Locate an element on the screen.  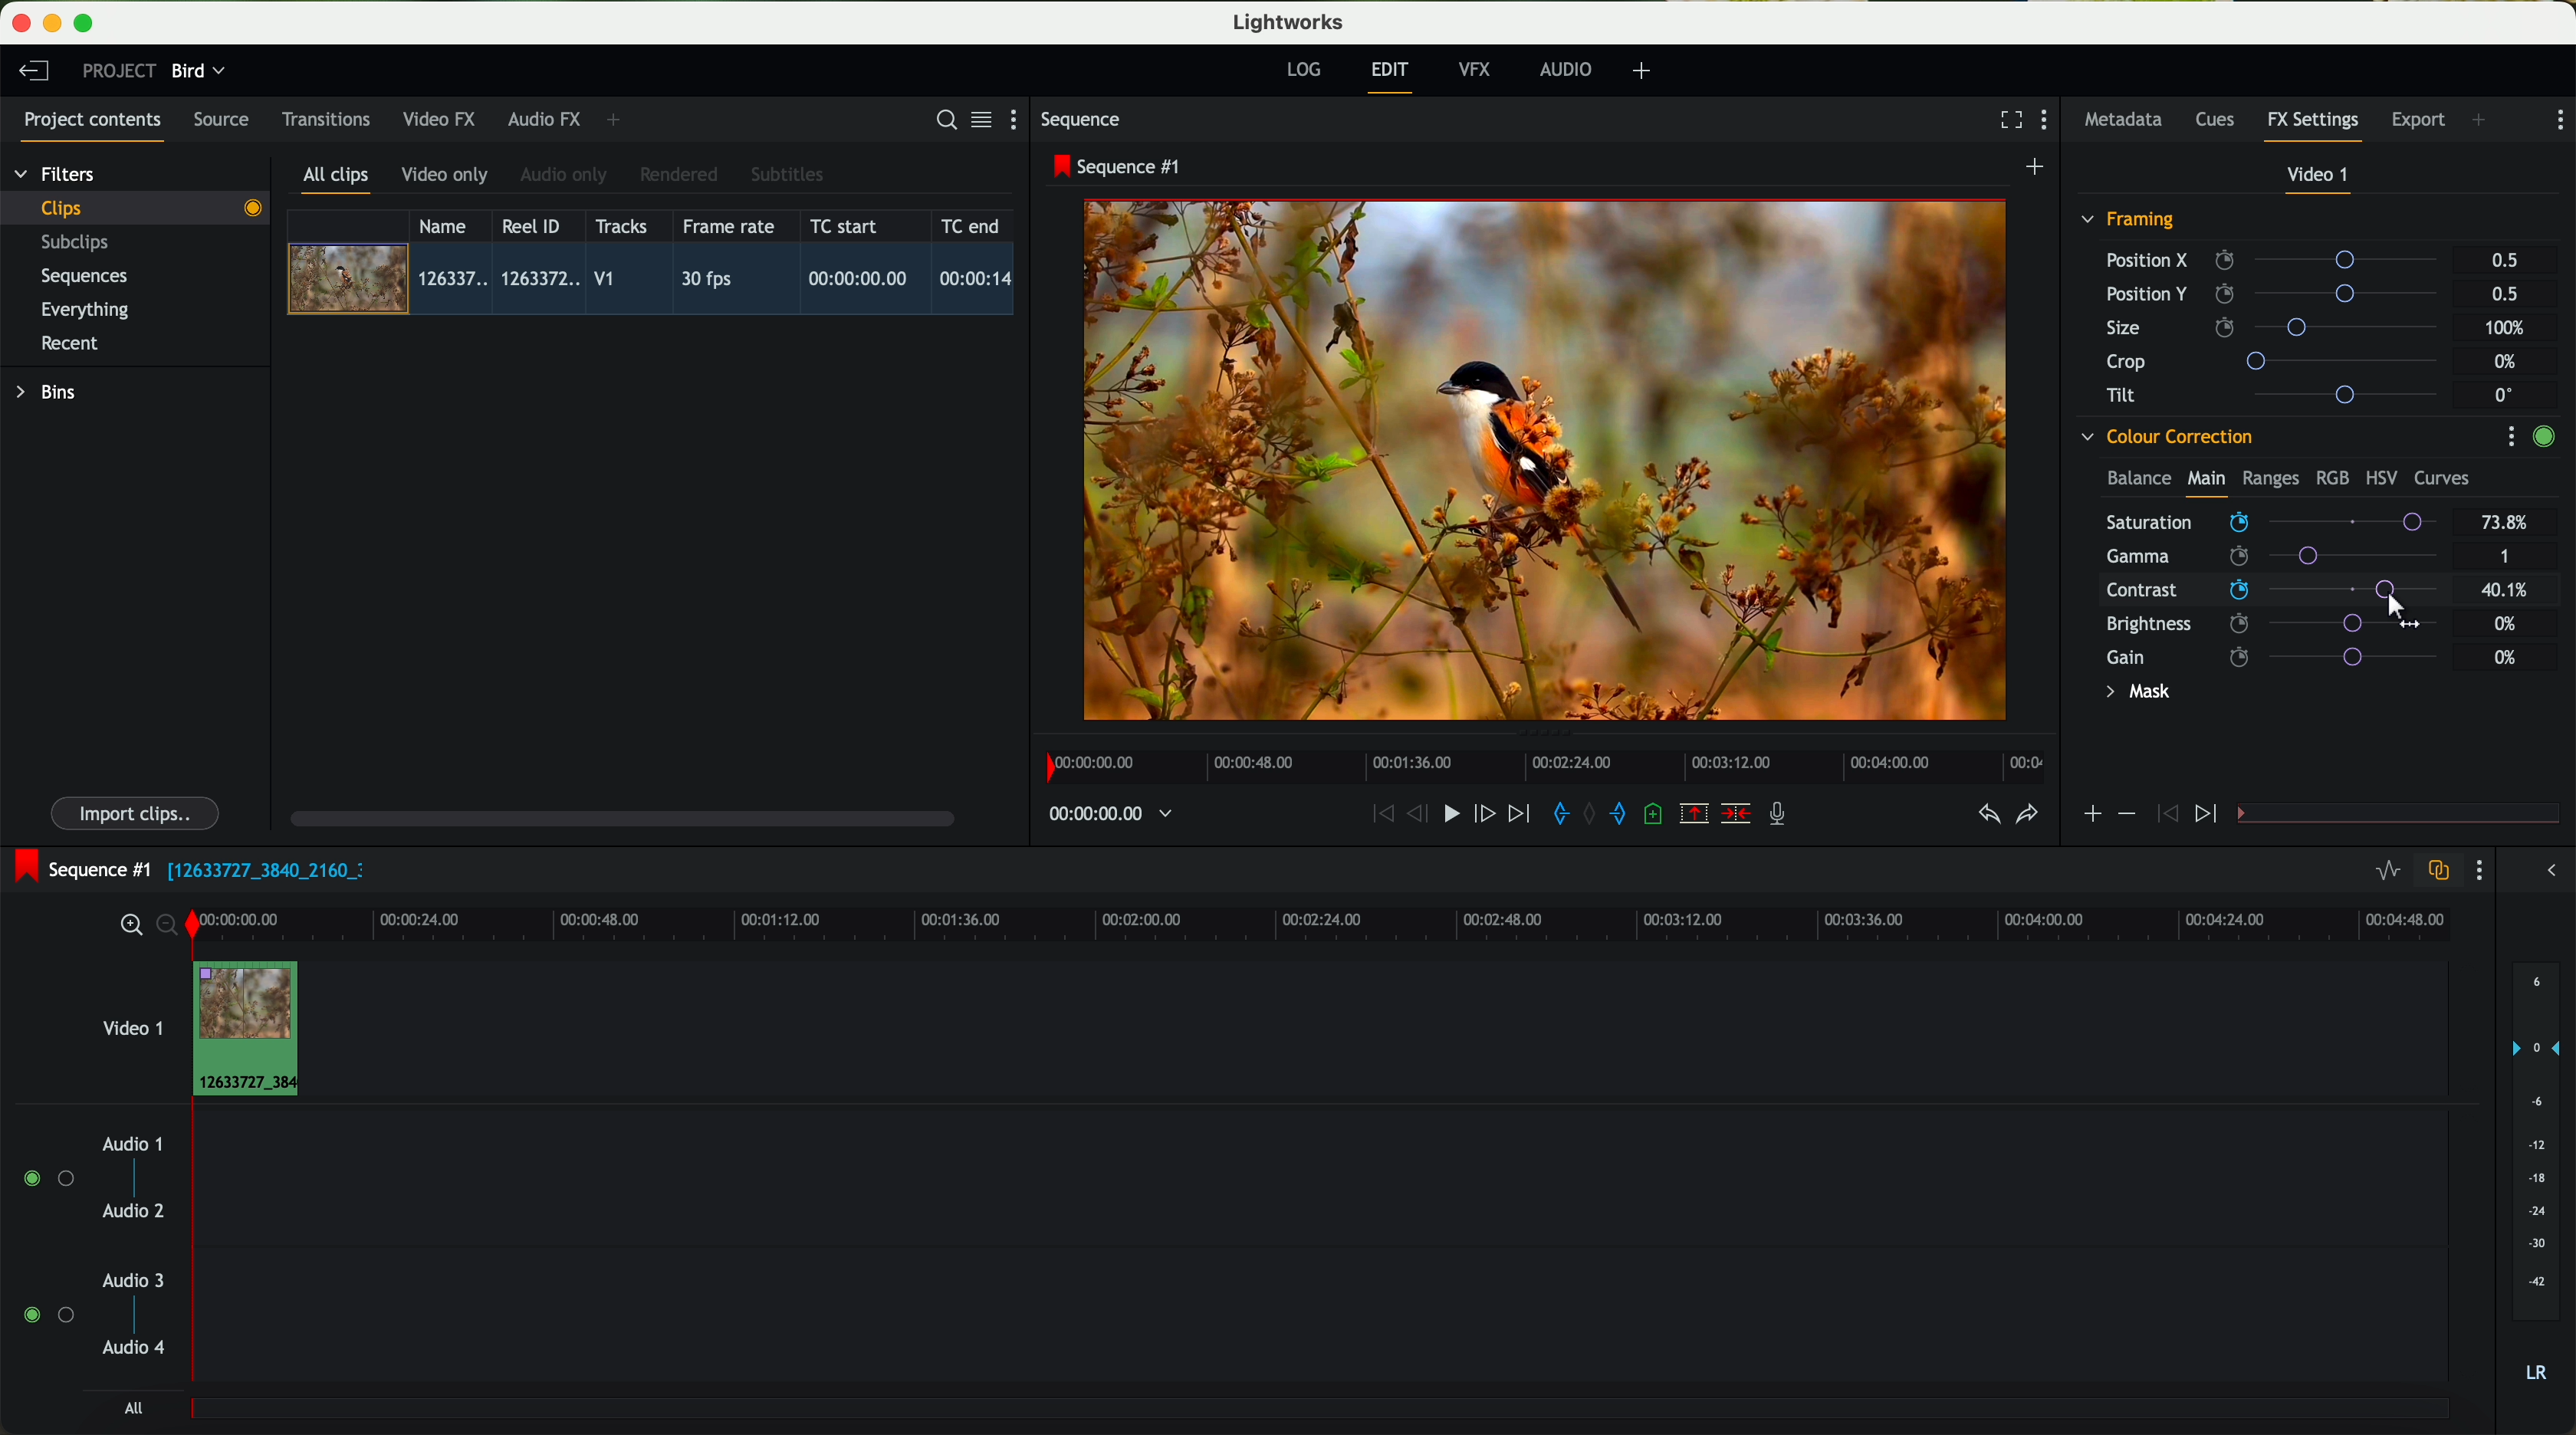
enable audio is located at coordinates (47, 1314).